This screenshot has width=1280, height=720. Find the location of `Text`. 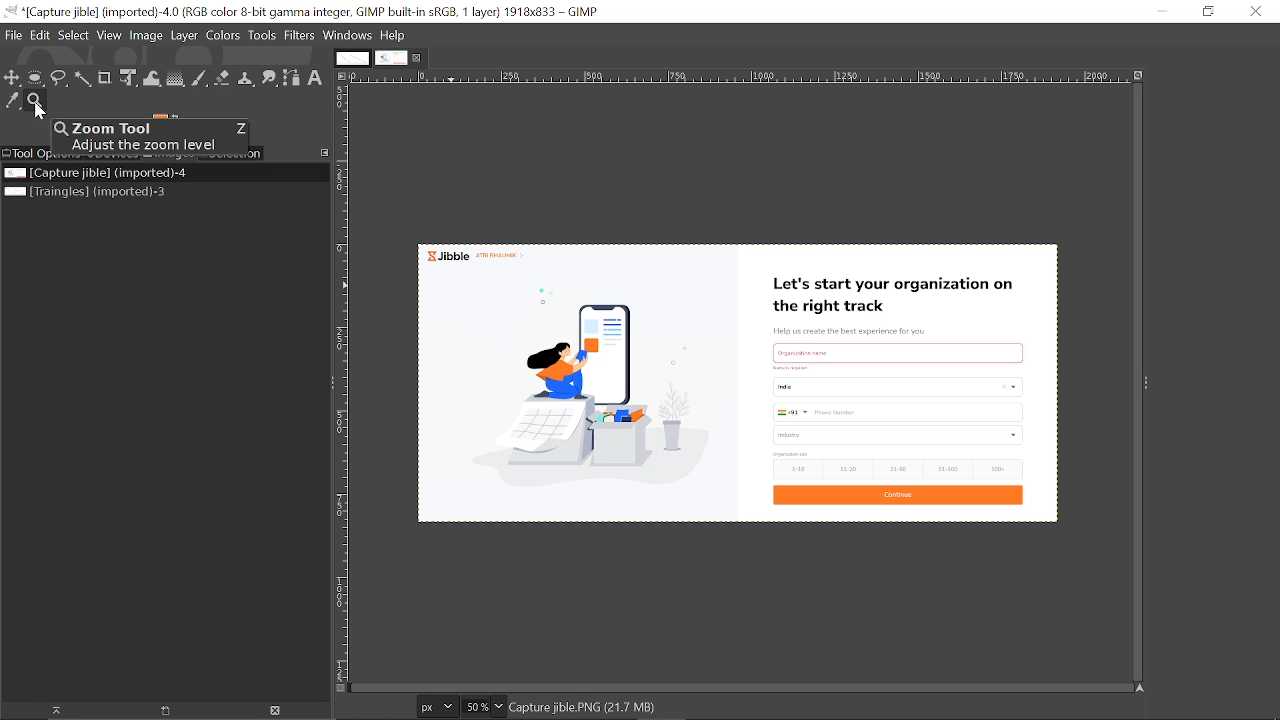

Text is located at coordinates (315, 78).